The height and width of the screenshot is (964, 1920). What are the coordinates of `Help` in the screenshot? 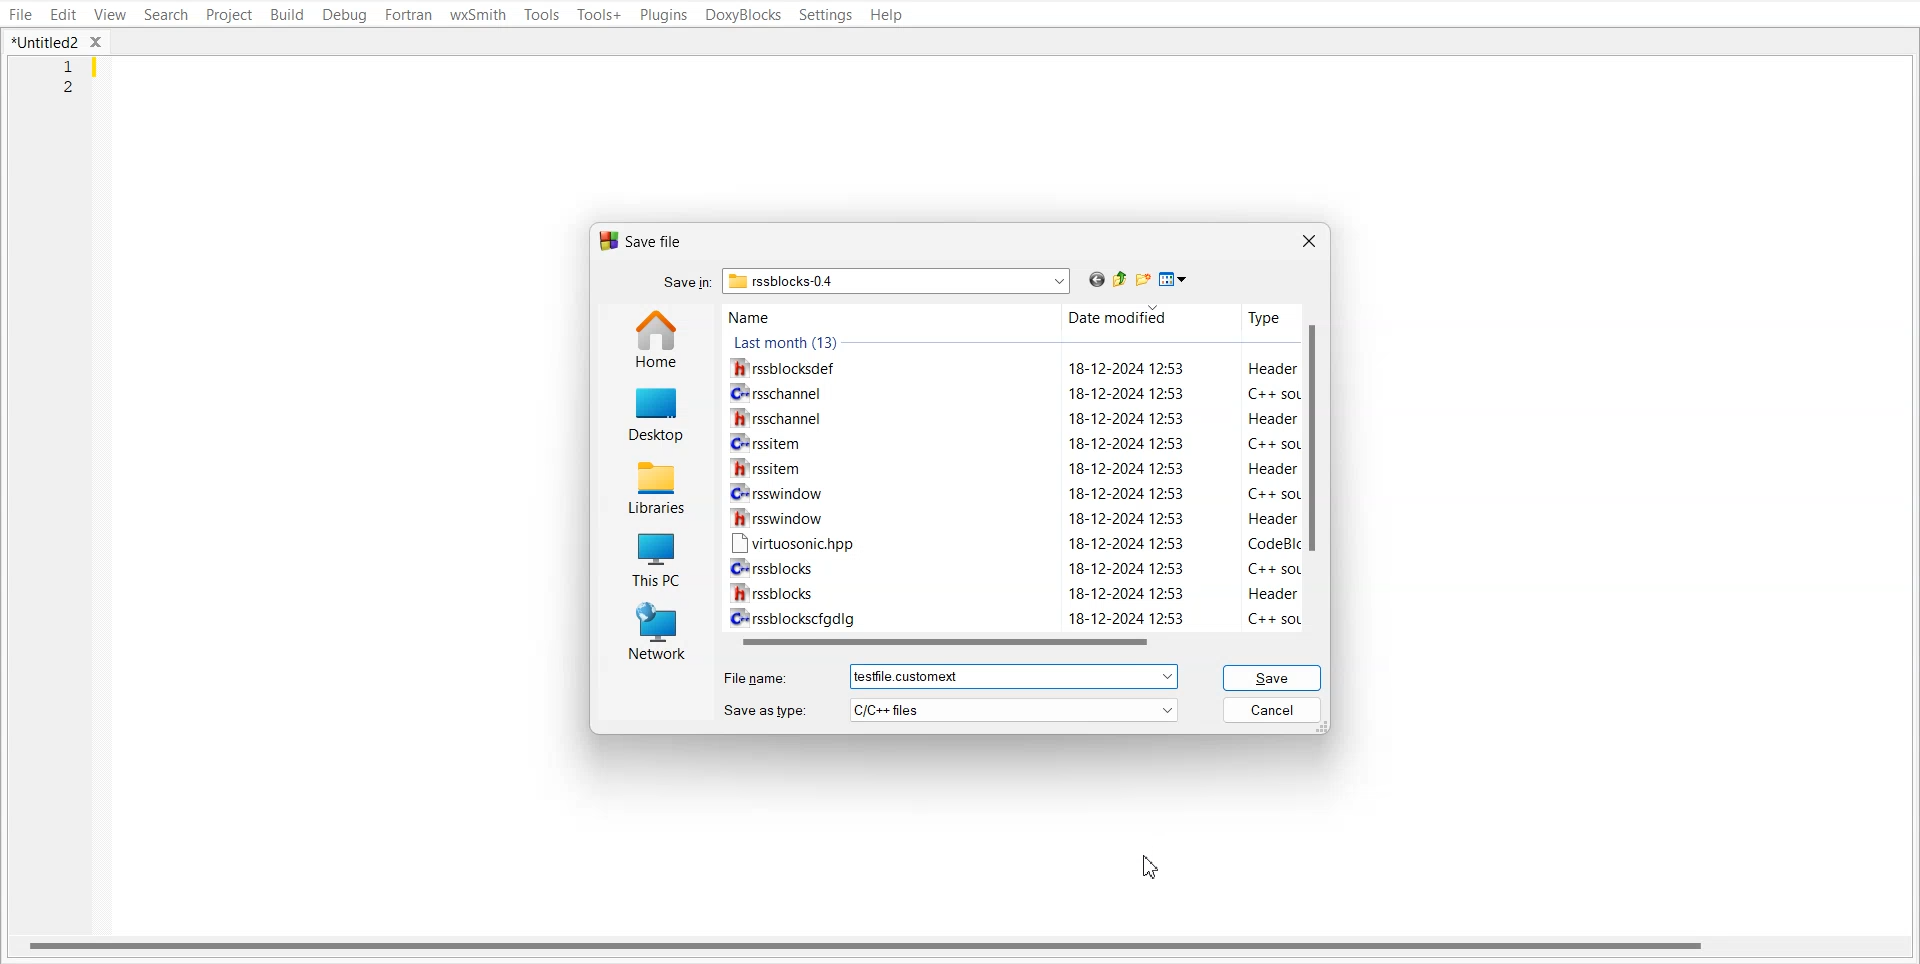 It's located at (889, 15).